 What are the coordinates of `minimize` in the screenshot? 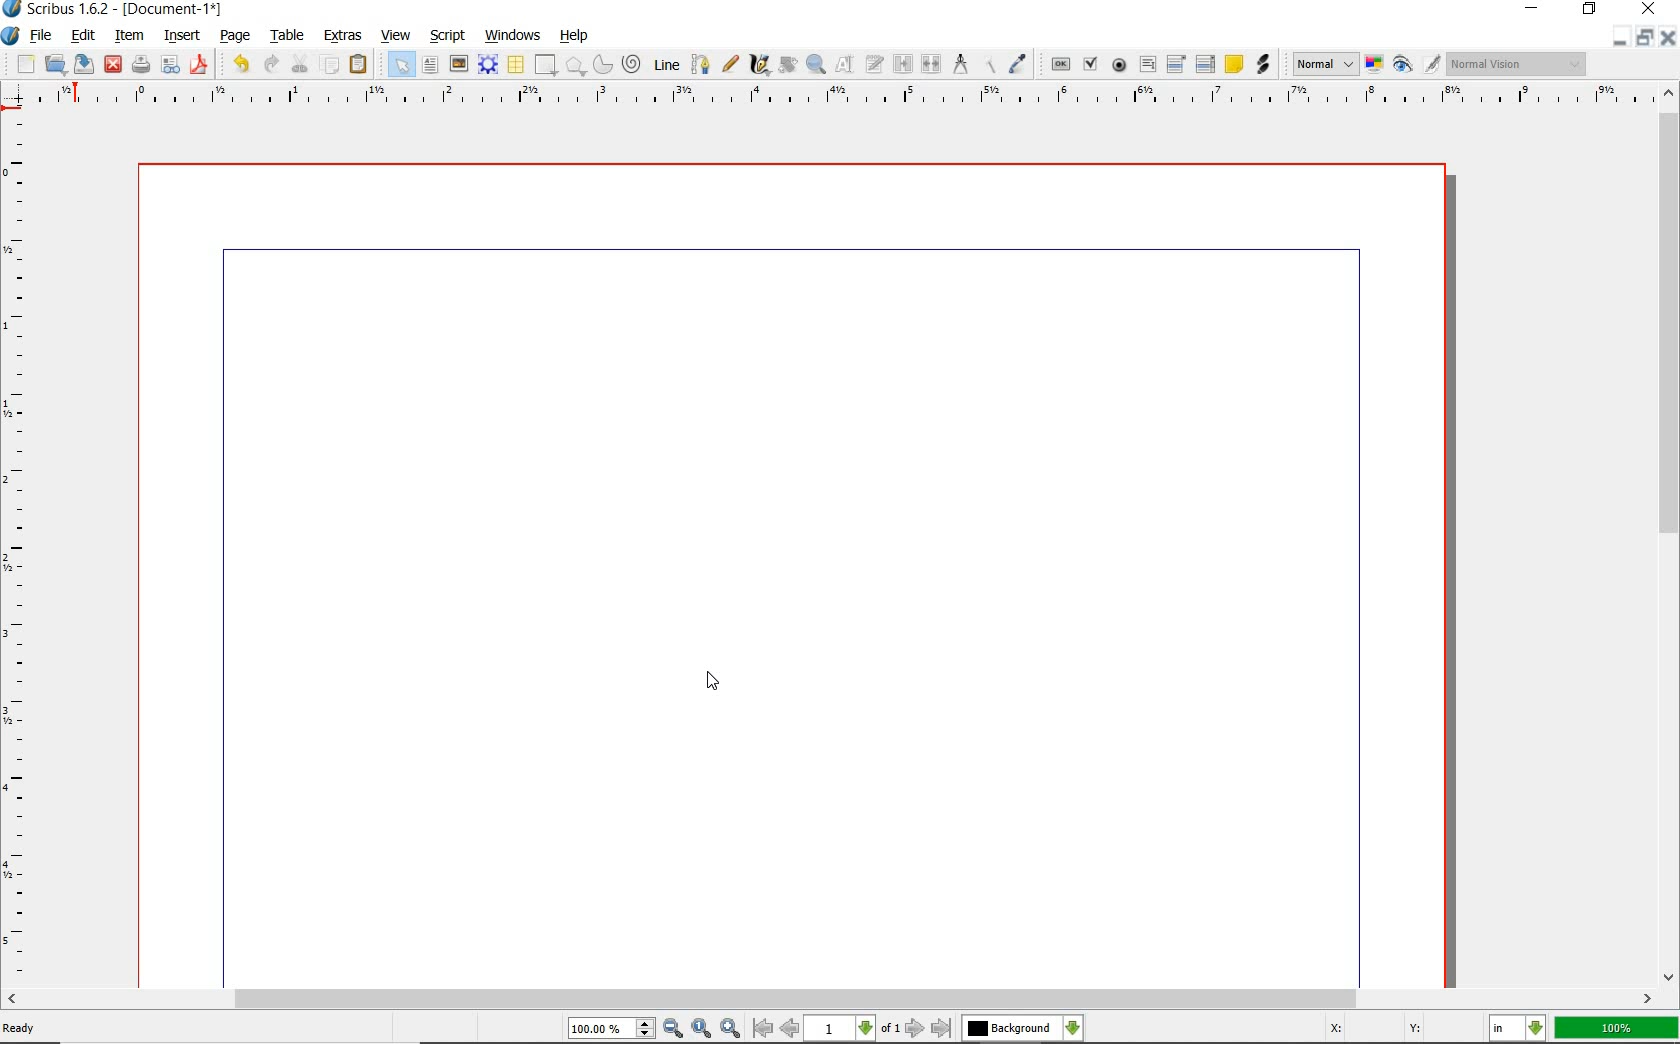 It's located at (1621, 40).